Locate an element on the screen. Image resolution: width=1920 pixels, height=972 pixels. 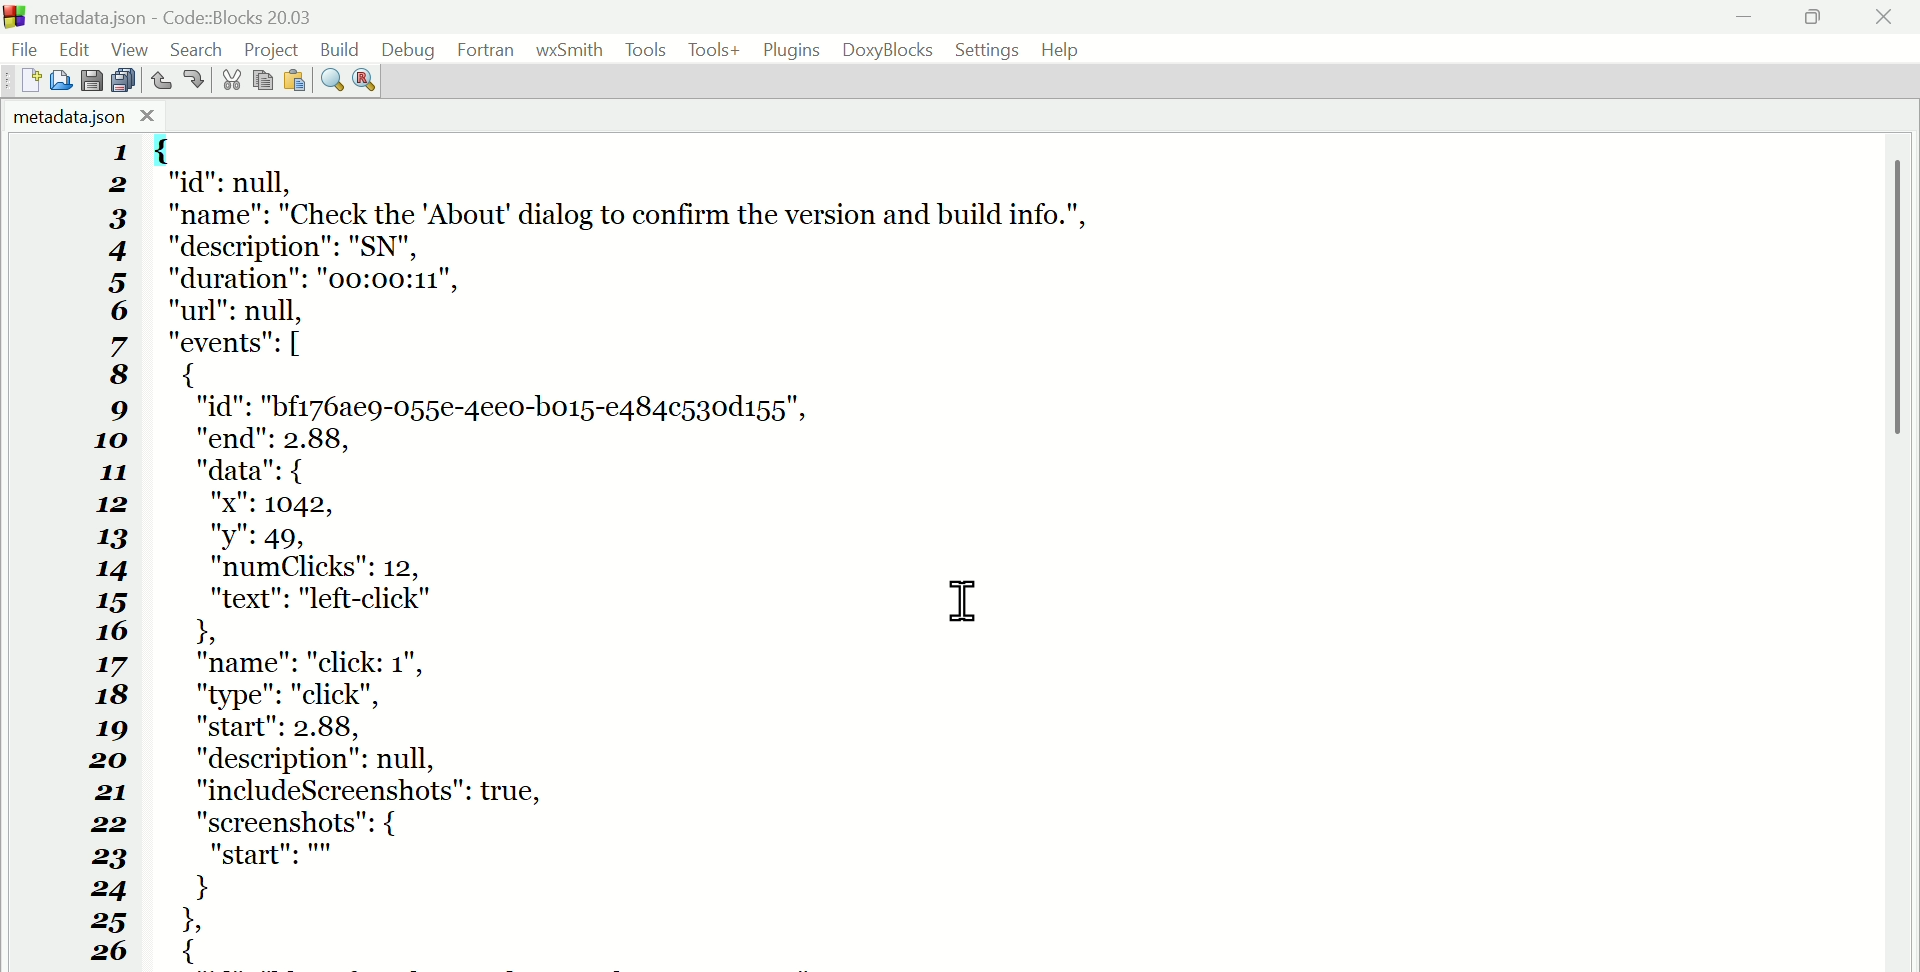
Maximise is located at coordinates (1816, 19).